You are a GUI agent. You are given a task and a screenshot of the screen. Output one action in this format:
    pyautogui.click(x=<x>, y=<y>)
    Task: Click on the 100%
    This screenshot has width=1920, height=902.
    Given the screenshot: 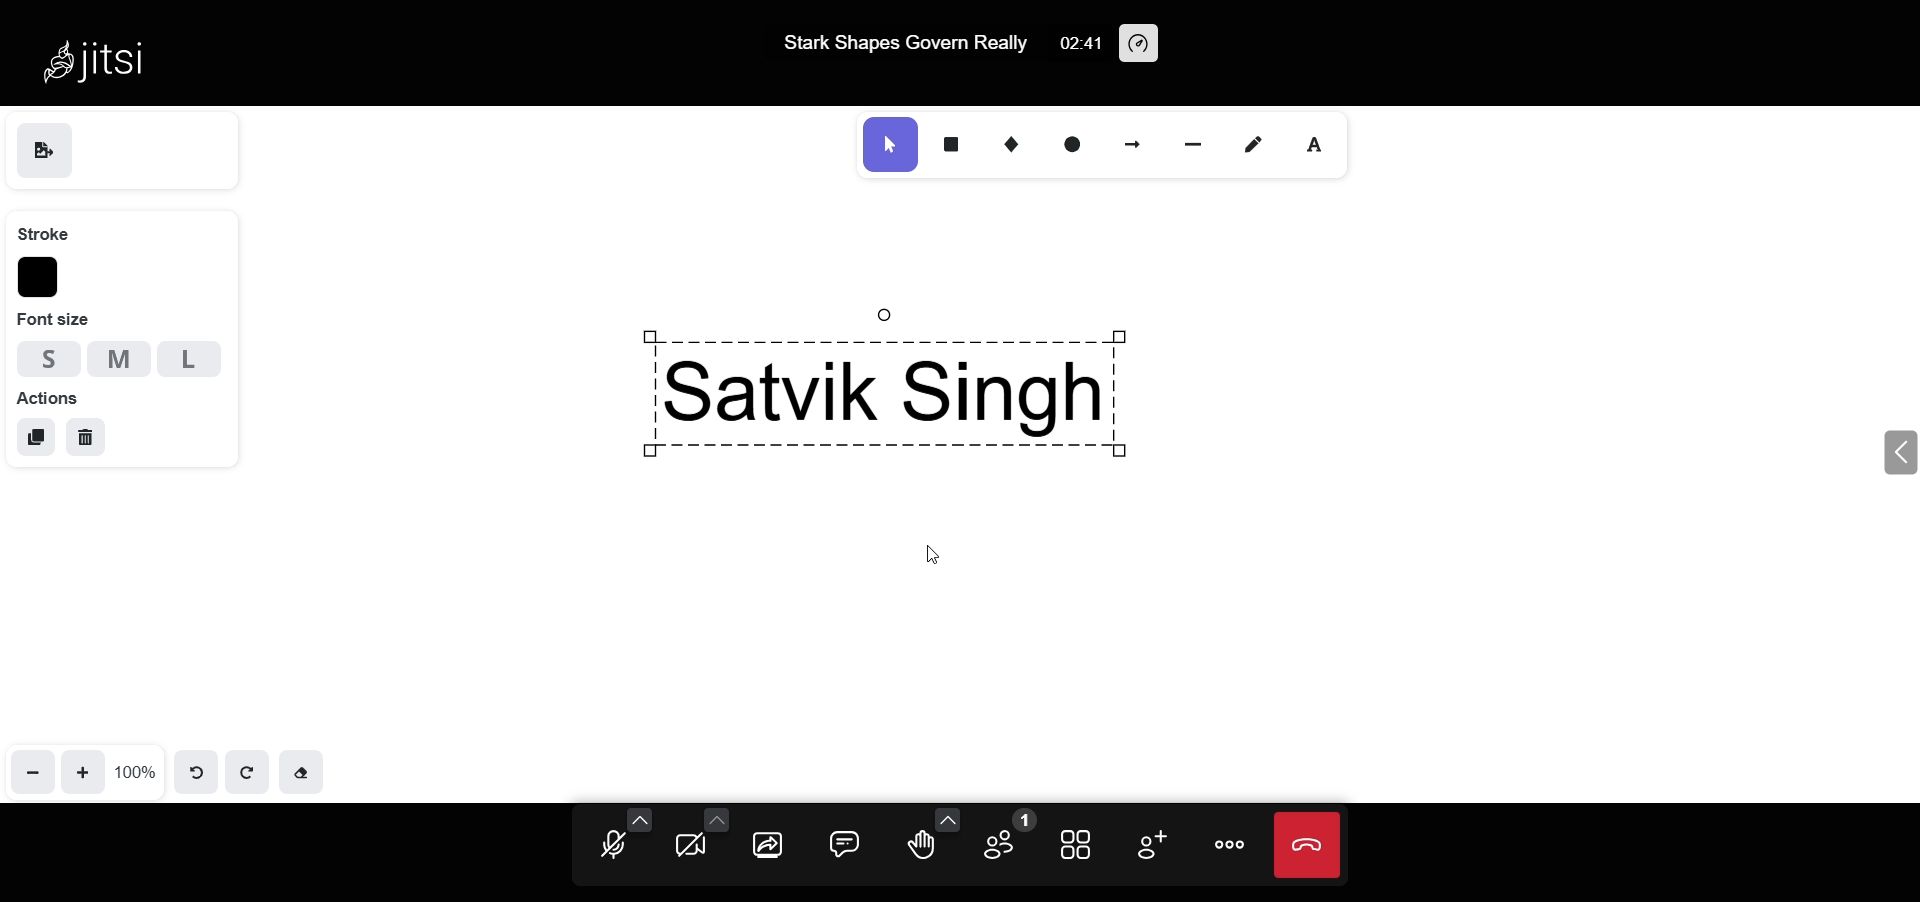 What is the action you would take?
    pyautogui.click(x=136, y=771)
    